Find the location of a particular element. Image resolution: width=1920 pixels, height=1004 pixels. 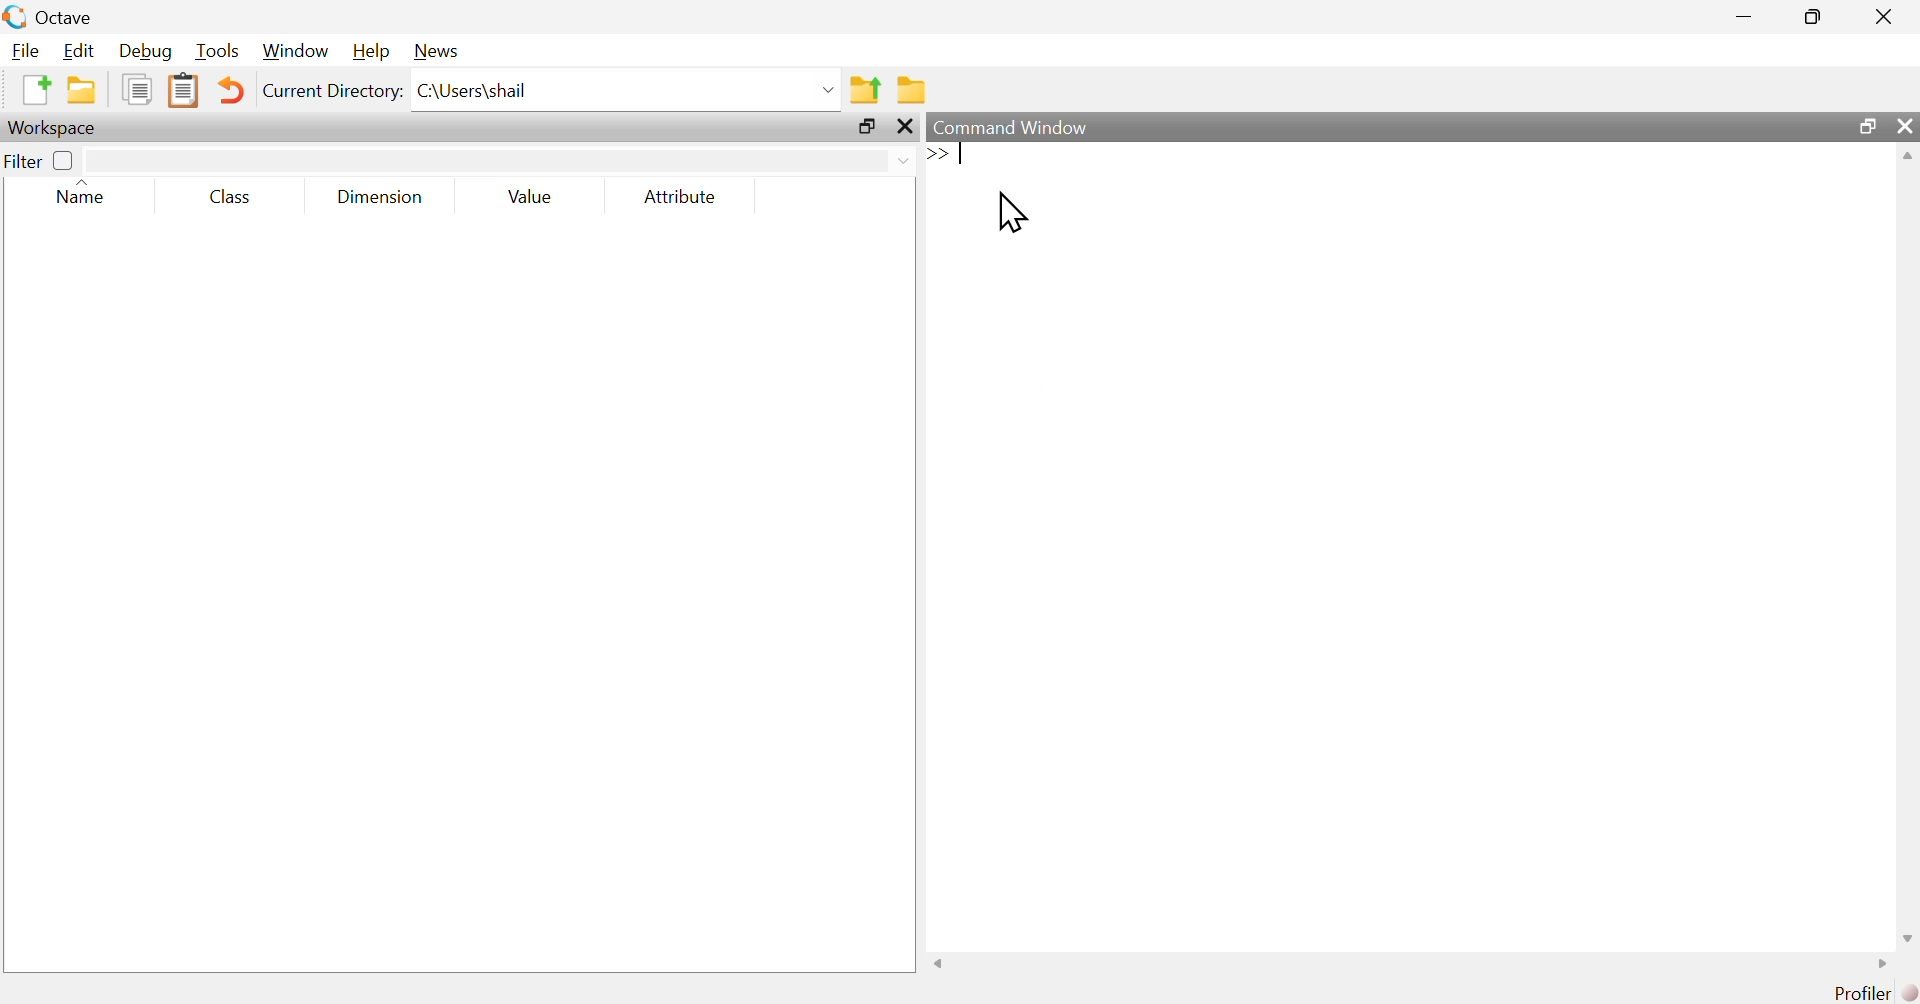

>> is located at coordinates (937, 153).